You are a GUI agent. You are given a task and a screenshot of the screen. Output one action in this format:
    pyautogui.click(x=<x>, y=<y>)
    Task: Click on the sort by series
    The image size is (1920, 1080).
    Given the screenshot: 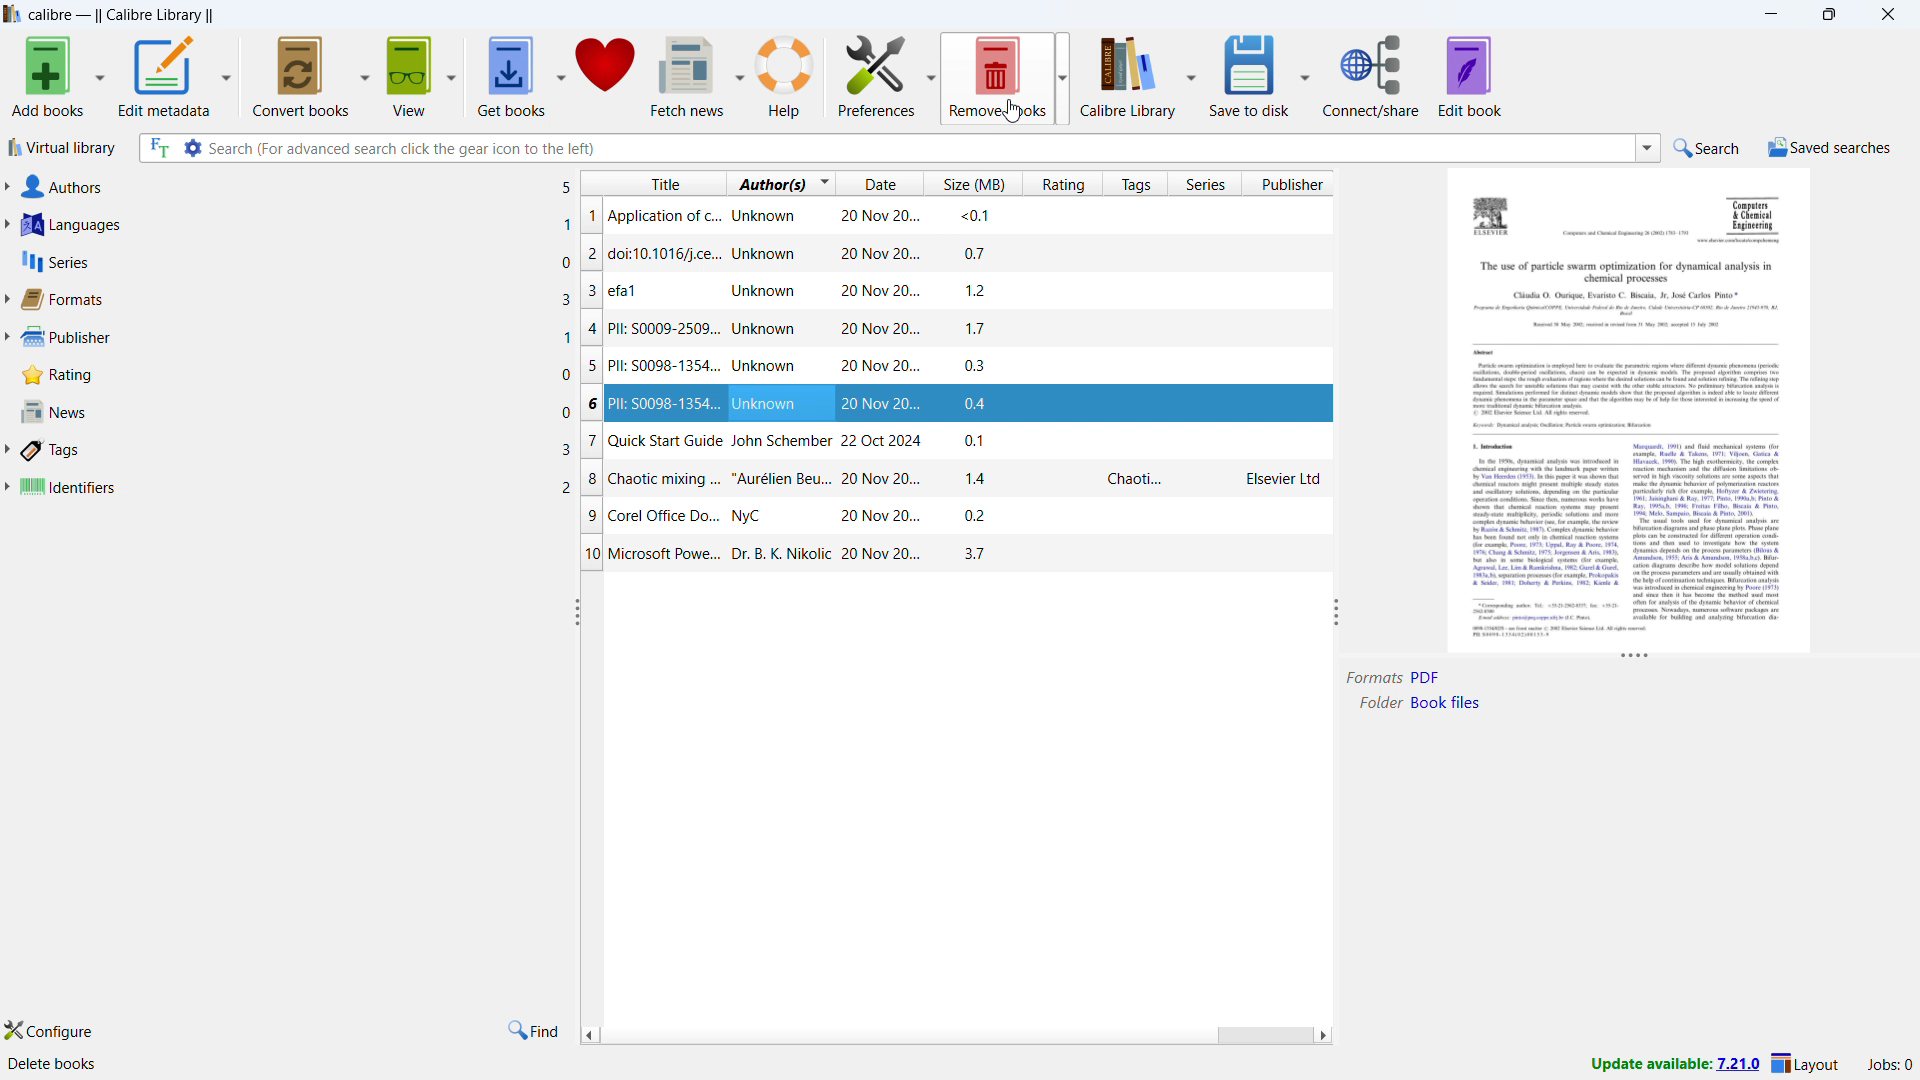 What is the action you would take?
    pyautogui.click(x=1203, y=183)
    